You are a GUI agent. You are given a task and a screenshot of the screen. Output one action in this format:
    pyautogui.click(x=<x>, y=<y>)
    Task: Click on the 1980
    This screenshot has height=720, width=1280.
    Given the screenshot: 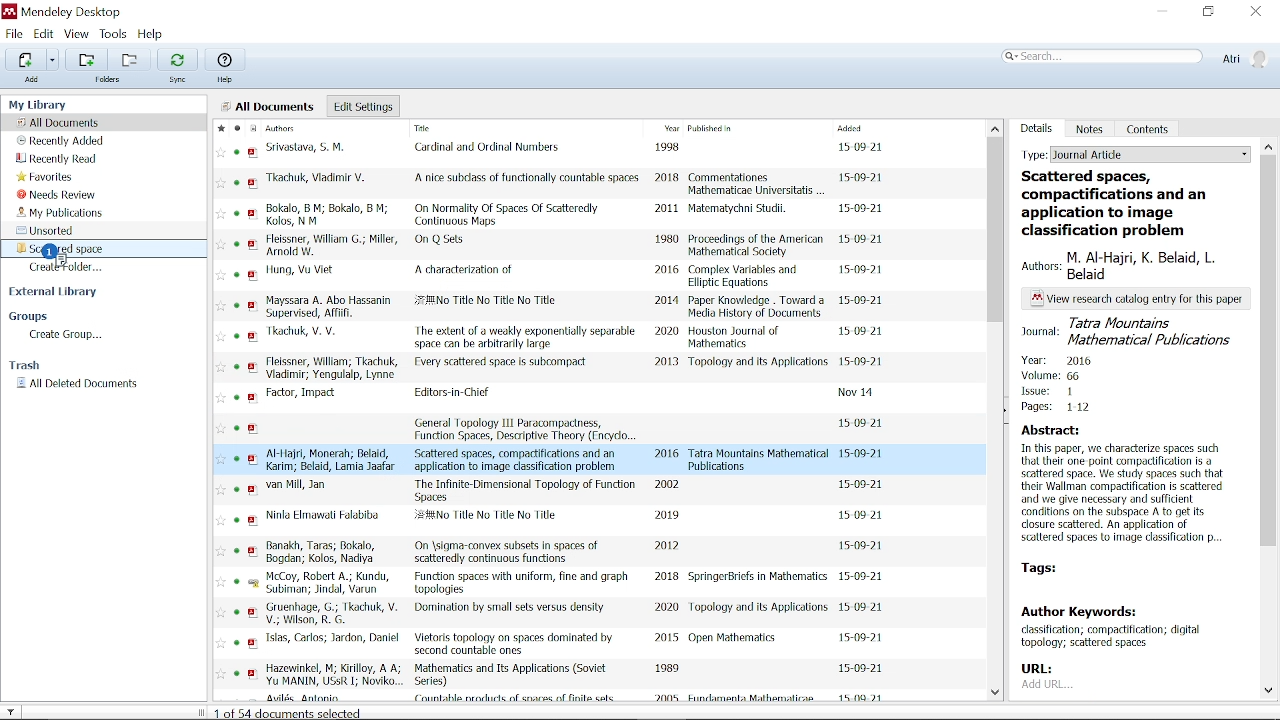 What is the action you would take?
    pyautogui.click(x=668, y=240)
    